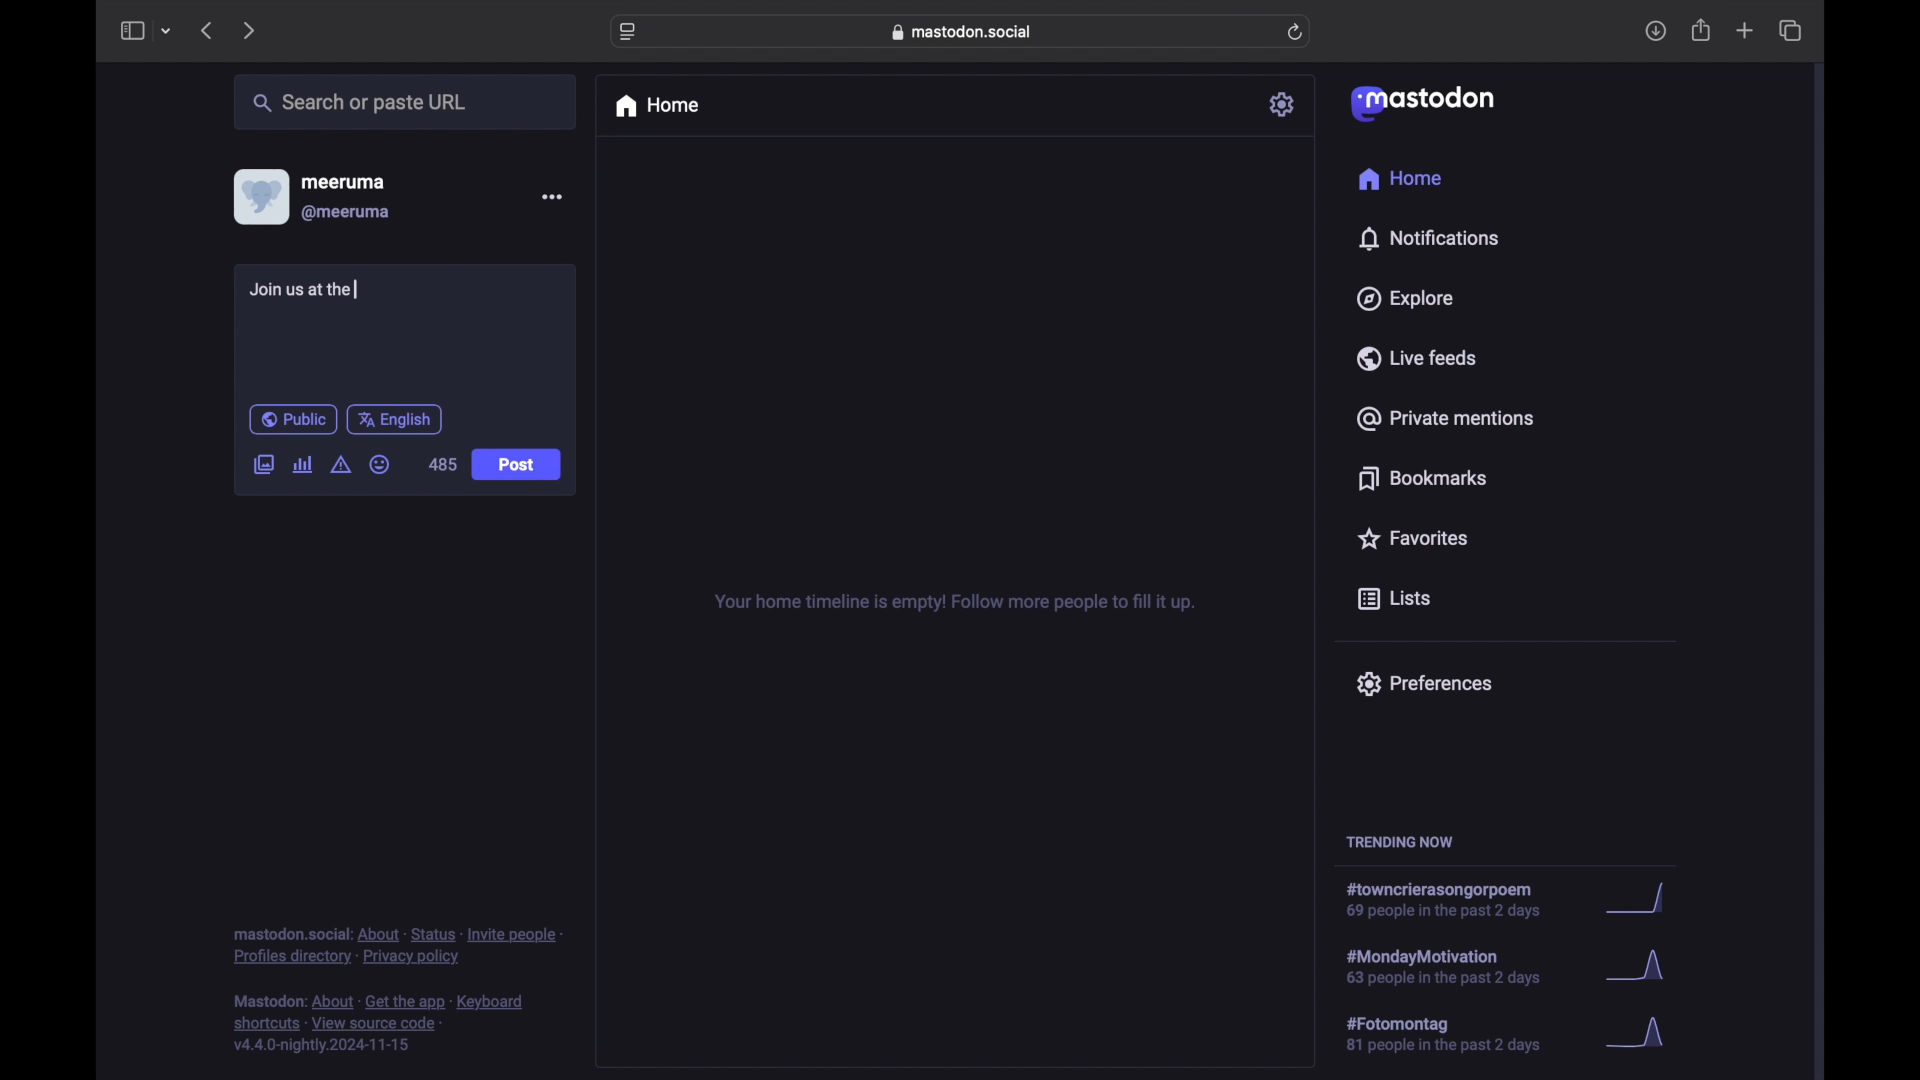 The width and height of the screenshot is (1920, 1080). I want to click on display picture, so click(259, 196).